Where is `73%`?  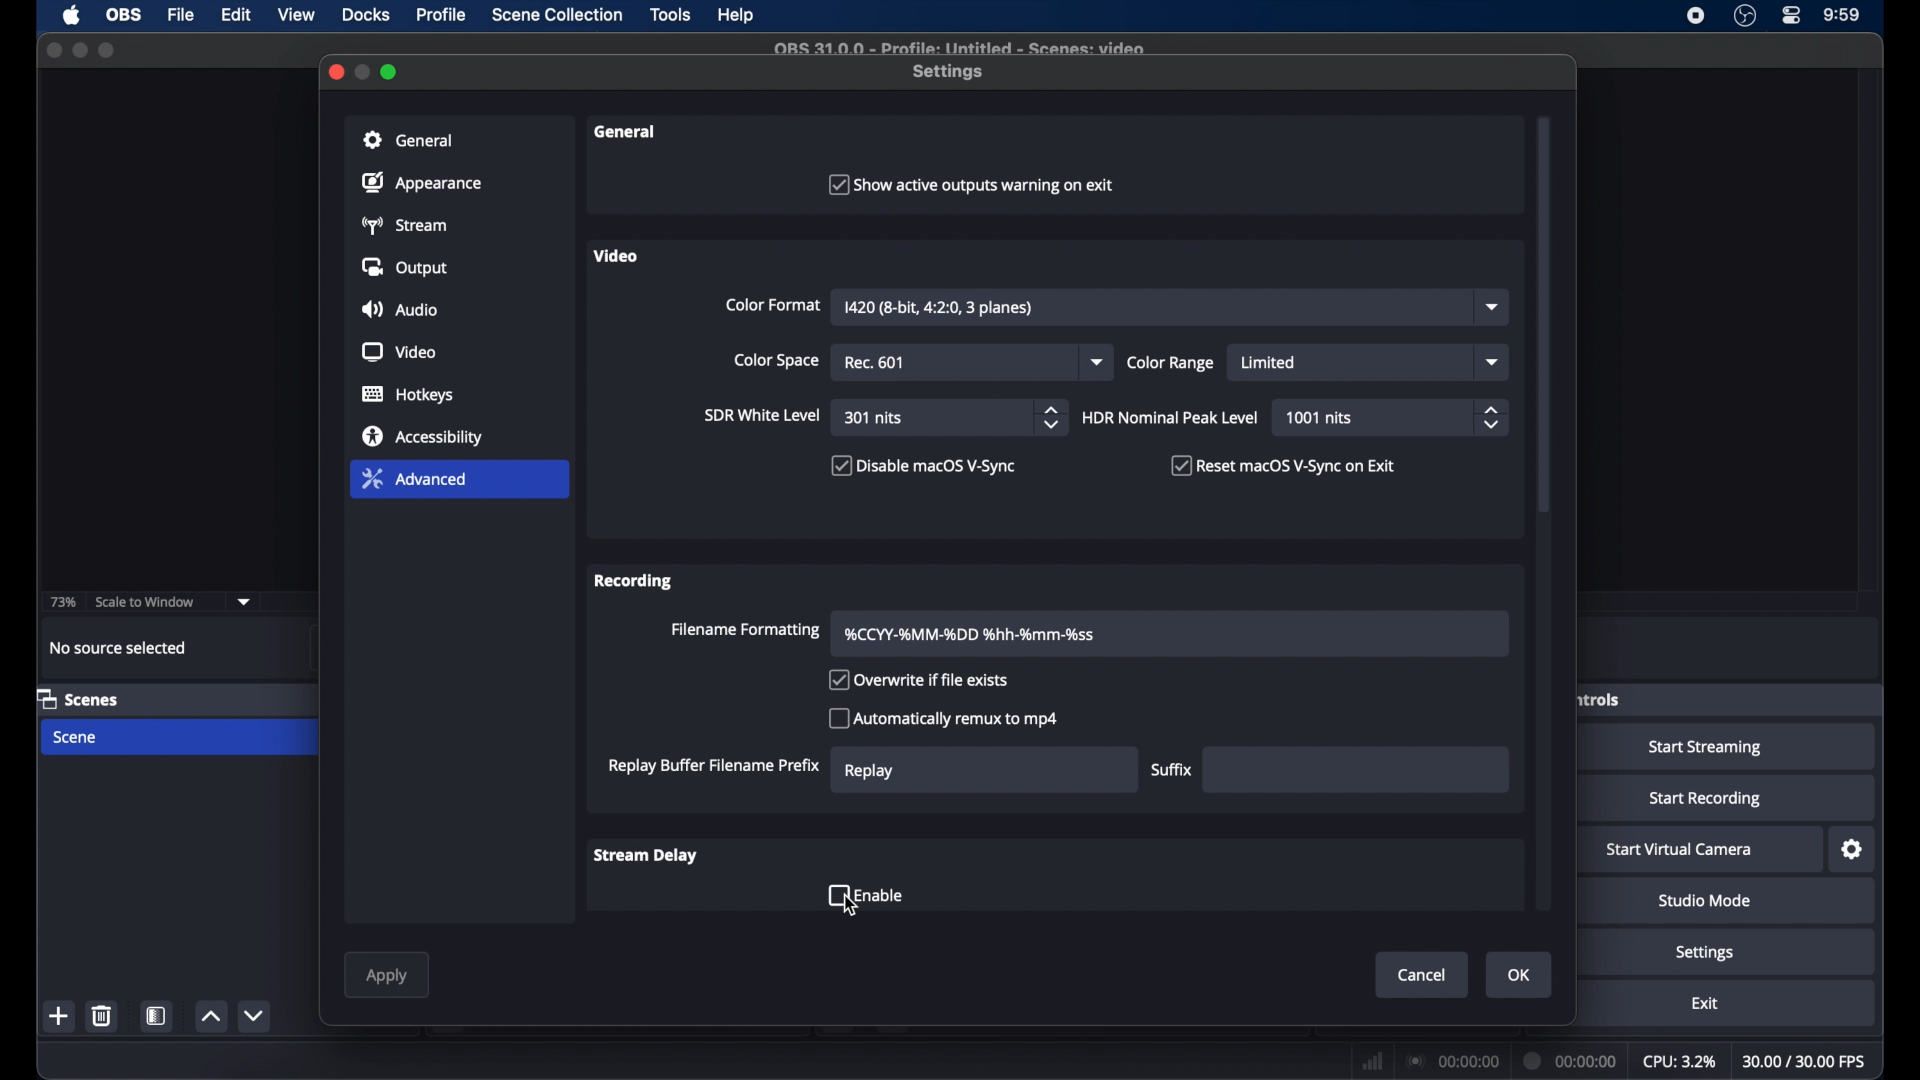
73% is located at coordinates (61, 603).